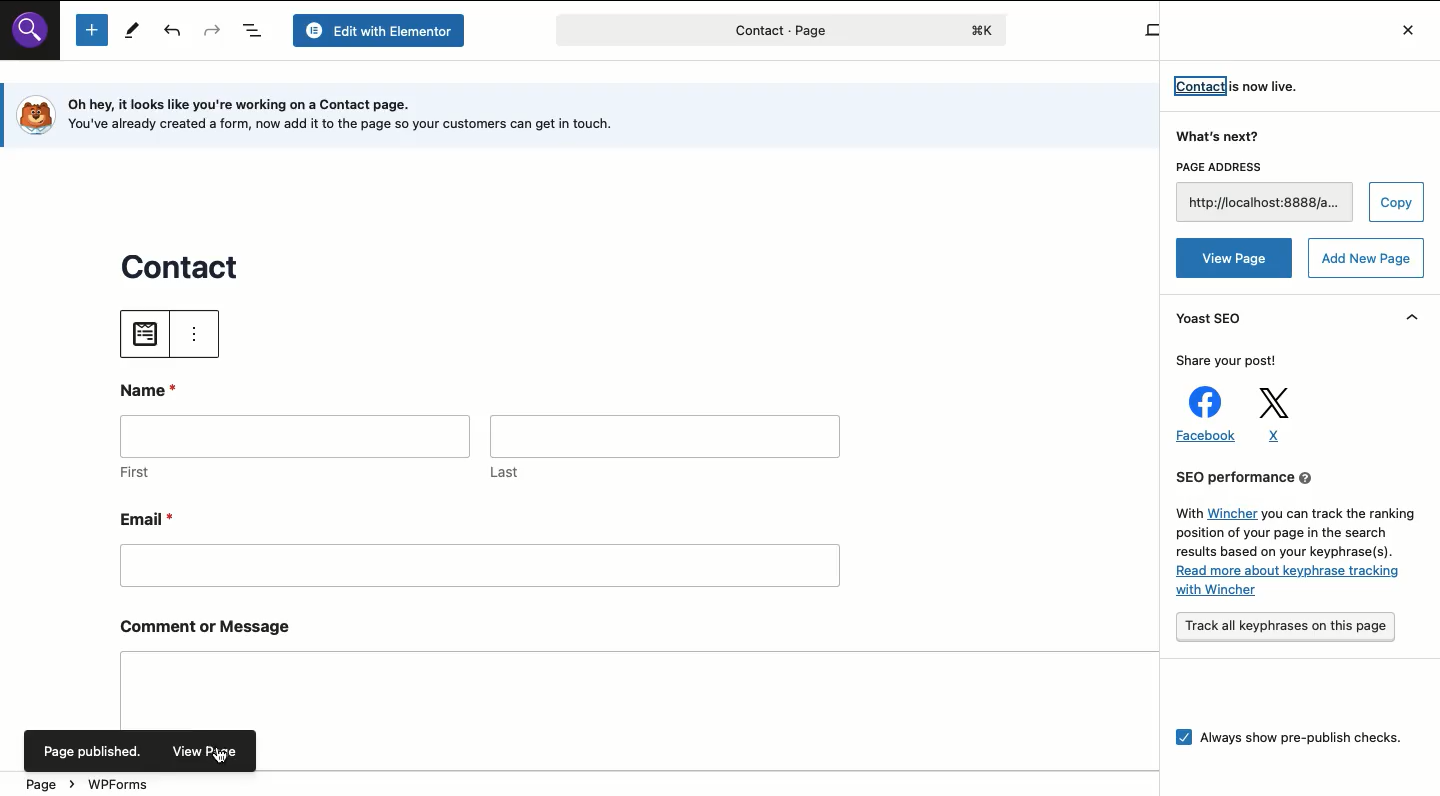 This screenshot has width=1440, height=796. I want to click on Email*, so click(479, 546).